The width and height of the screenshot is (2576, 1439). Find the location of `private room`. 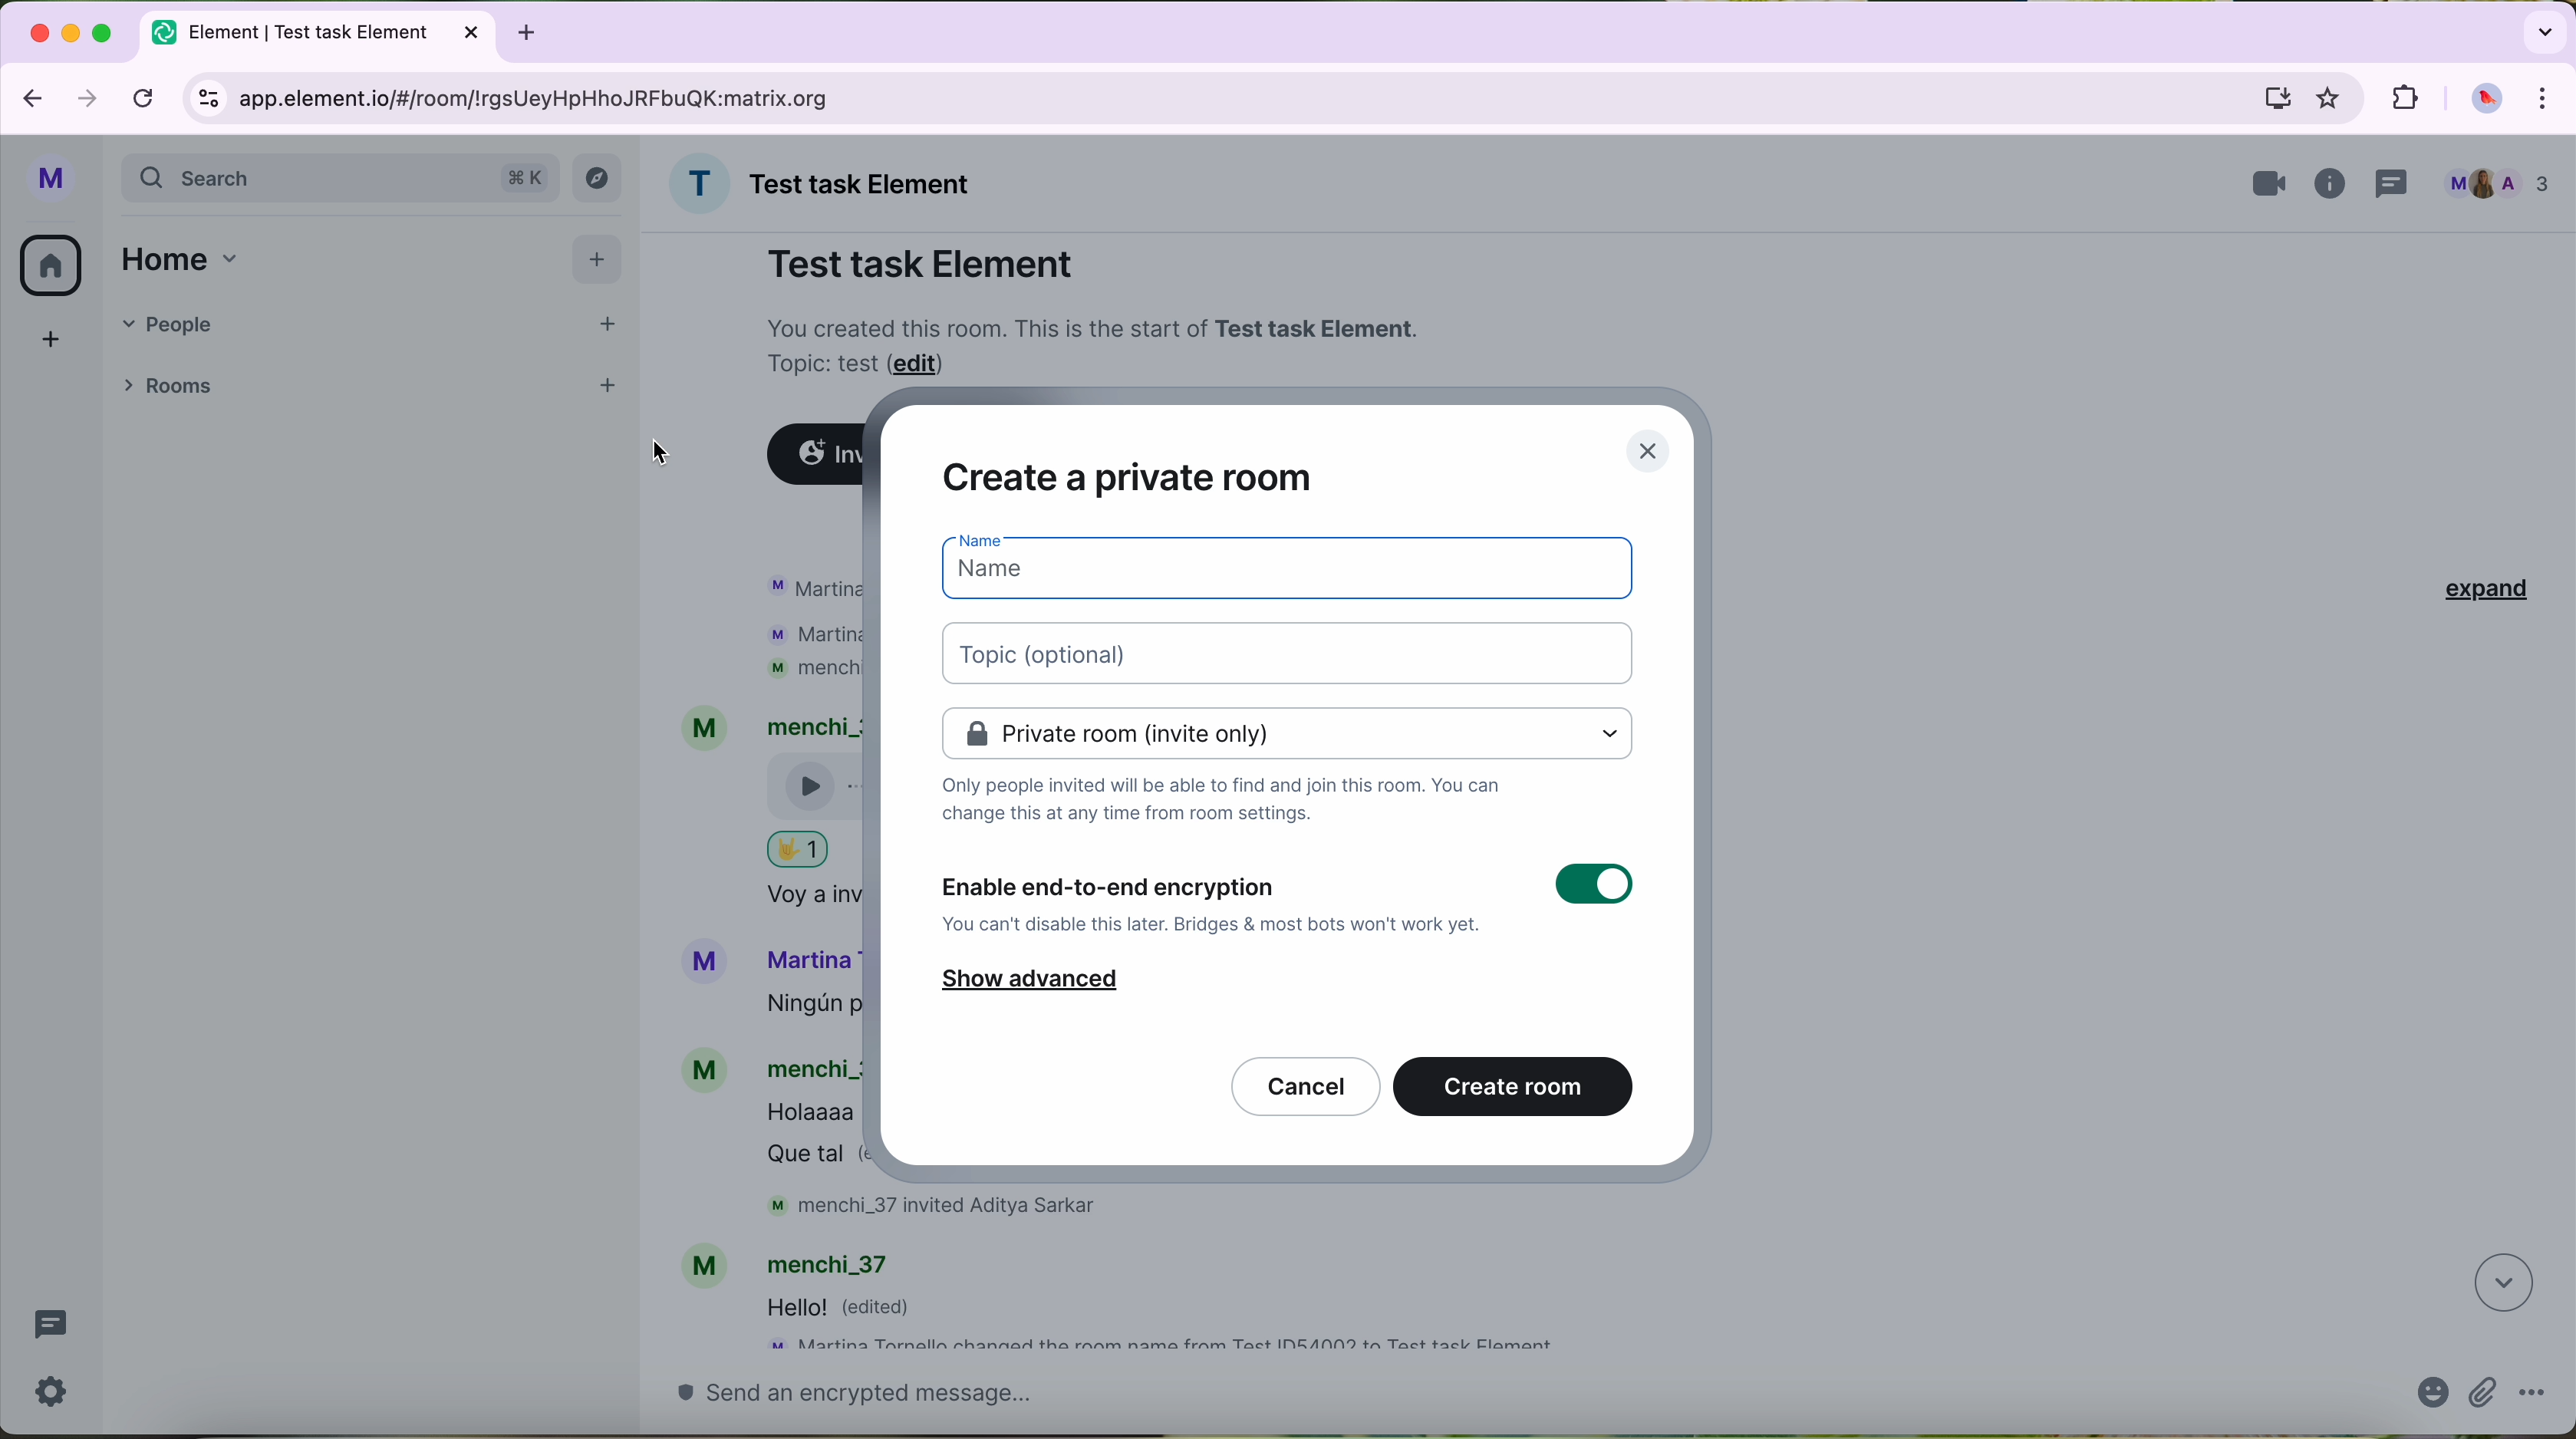

private room is located at coordinates (1286, 733).